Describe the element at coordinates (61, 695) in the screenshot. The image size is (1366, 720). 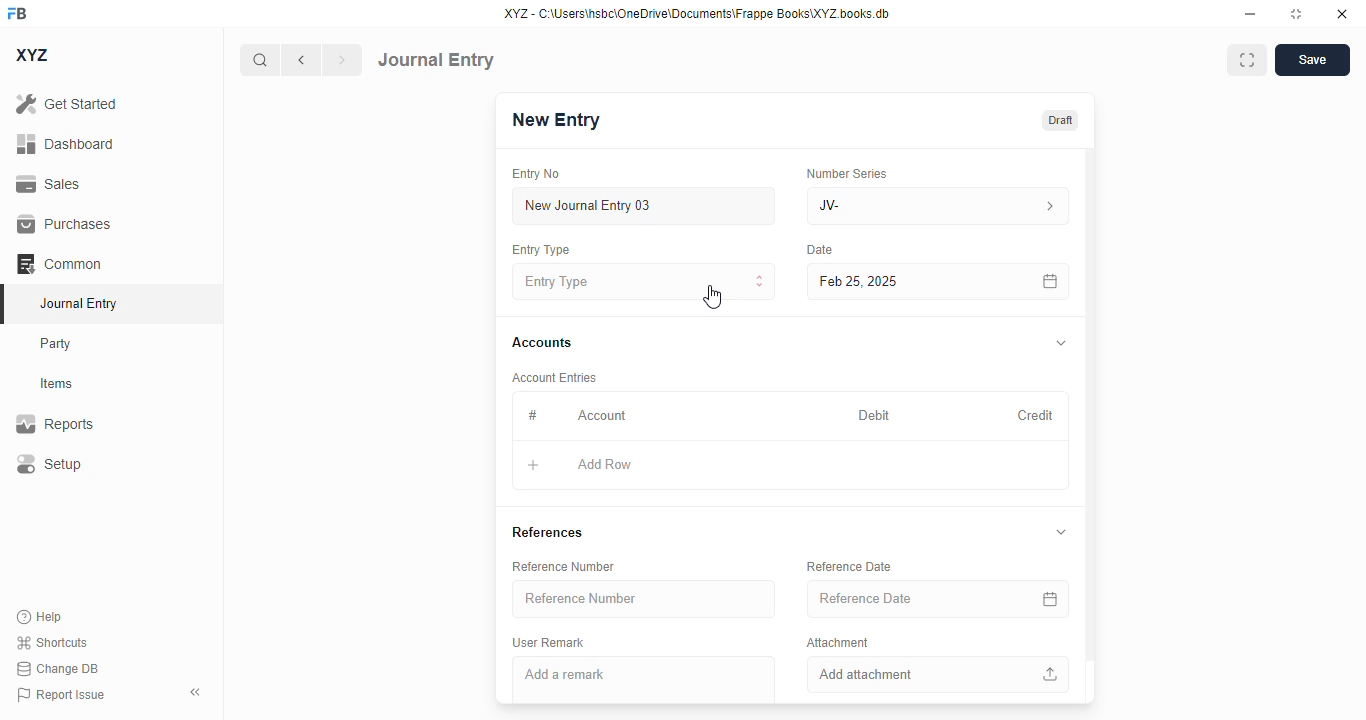
I see `report issue` at that location.